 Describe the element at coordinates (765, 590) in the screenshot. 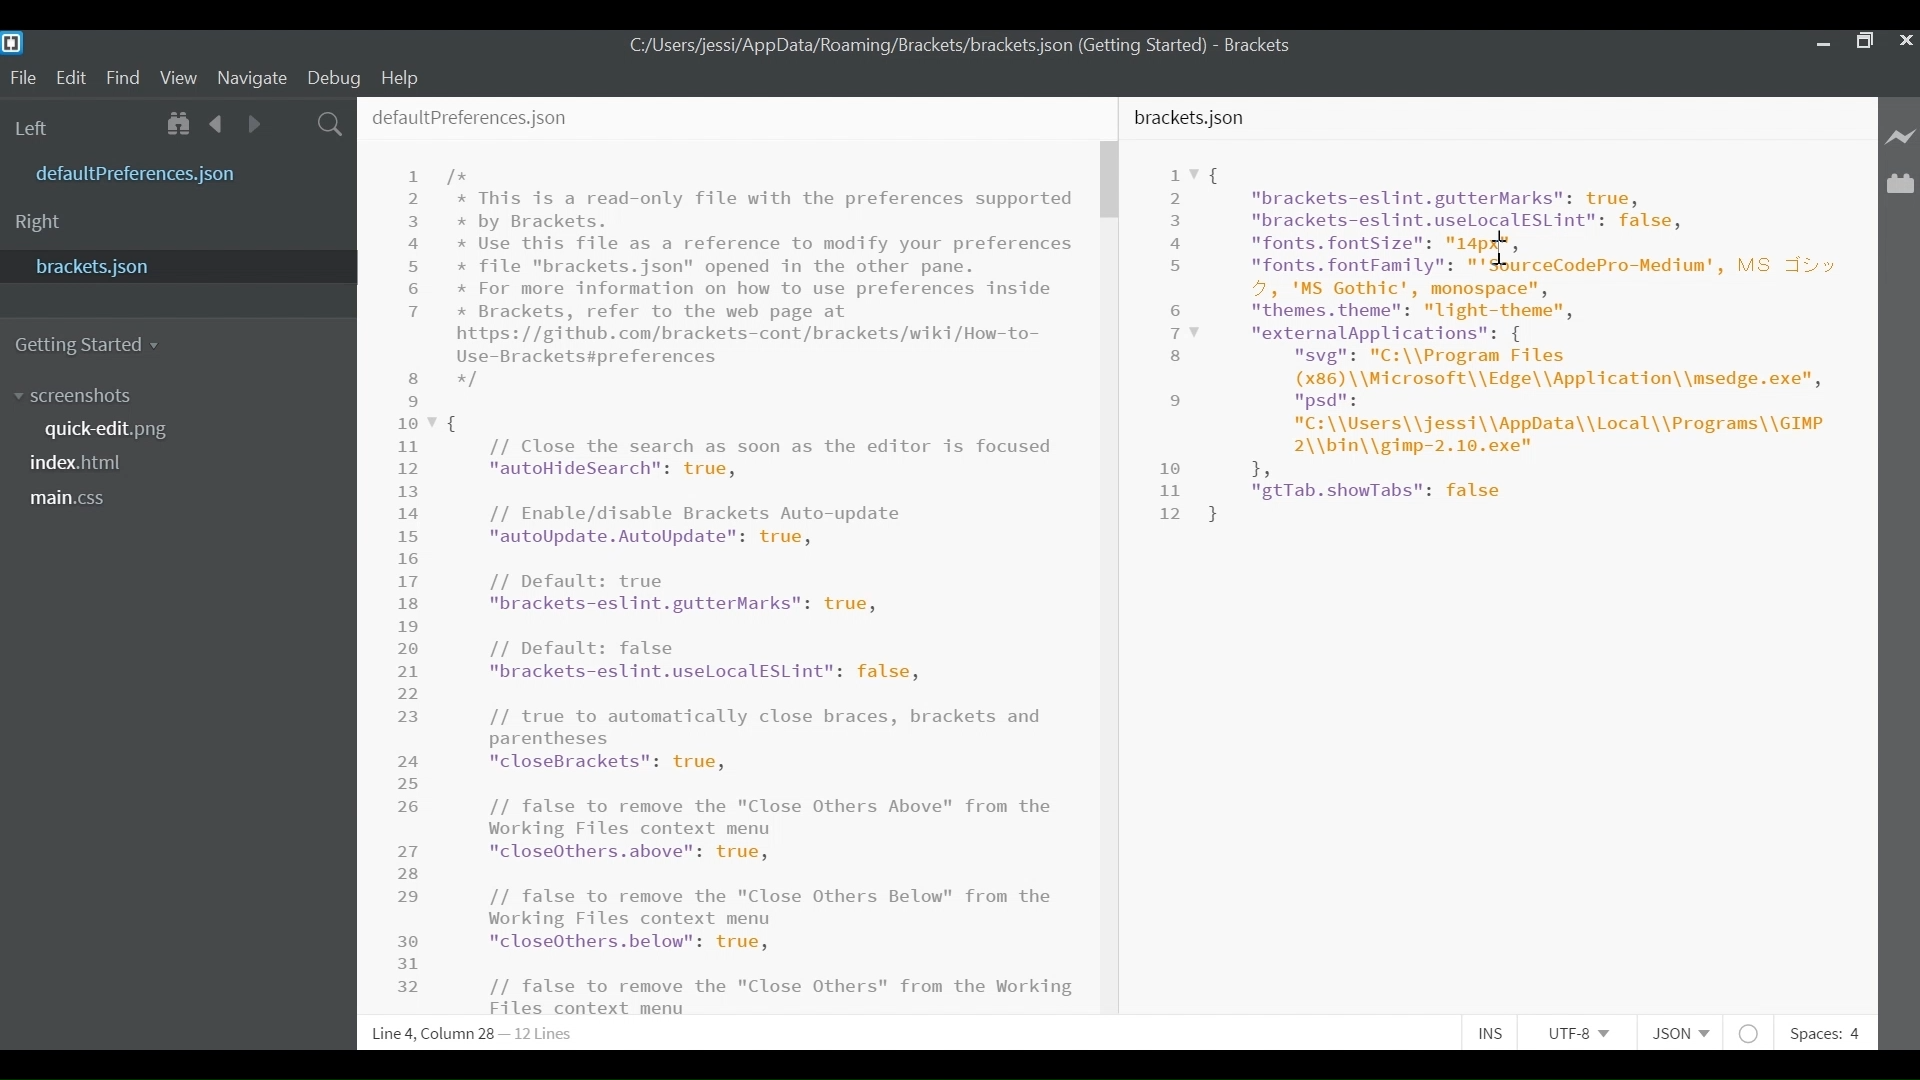

I see `This is a read-only file with the preferences supported
by Brackets.
Use this file as a reference to modify your preferences
file "brackets.json" opened in the other pane.
For more information on how to use preferences inside
Brackets, refer to the web page at
tps: //github.com/brackets-cont/brackets/wiki/How-to-
.e-Brackets#preferences
// Close the search as soon as the editor is focused
"autoHideSearch": true,
// Enable/disable Brackets Auto-update
"autoUpdate.AutoUpdate": true,
// Default: true
"brackets-eslint.gutterMarks": true,
// Default: false
"brackets-eslint.uselLocalESLint": false,
// true to automatically close braces, brackets and
parentheses
"closeBrackets": true,
// false to remove the "Close Others Above" from the
Working Files context menu
"closeOthers.above": true,
// false to remove the "Close Others Below" from the
Working Files context menu
"closeOthers.below": true,
// false to remove the "Close Others" from the Working
Files context menu` at that location.